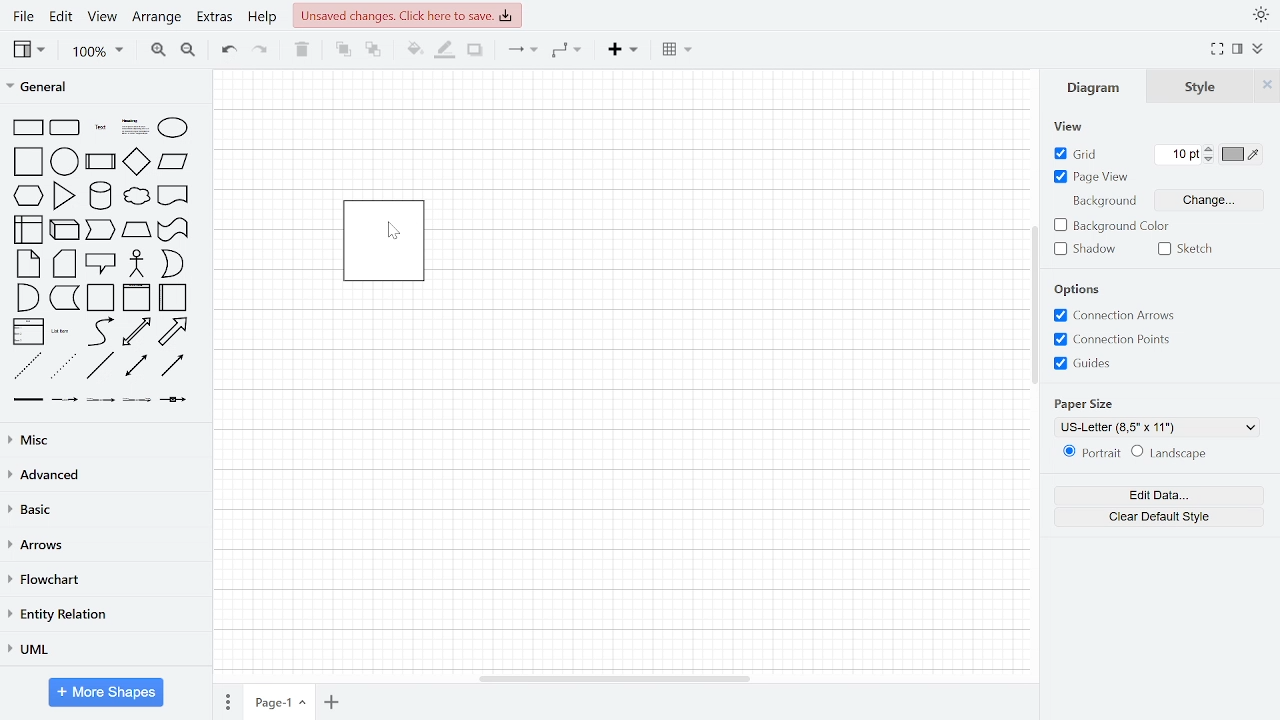 The height and width of the screenshot is (720, 1280). Describe the element at coordinates (100, 229) in the screenshot. I see `step` at that location.